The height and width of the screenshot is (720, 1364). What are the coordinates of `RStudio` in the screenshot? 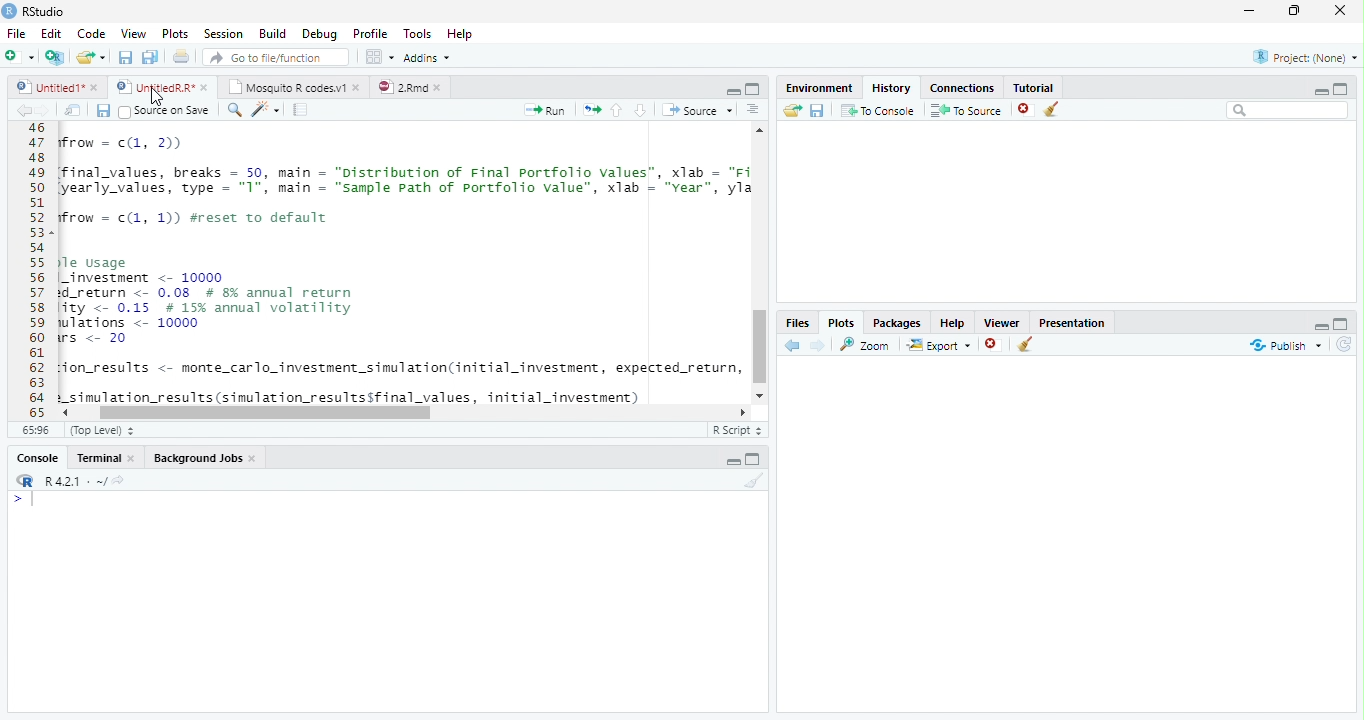 It's located at (34, 11).